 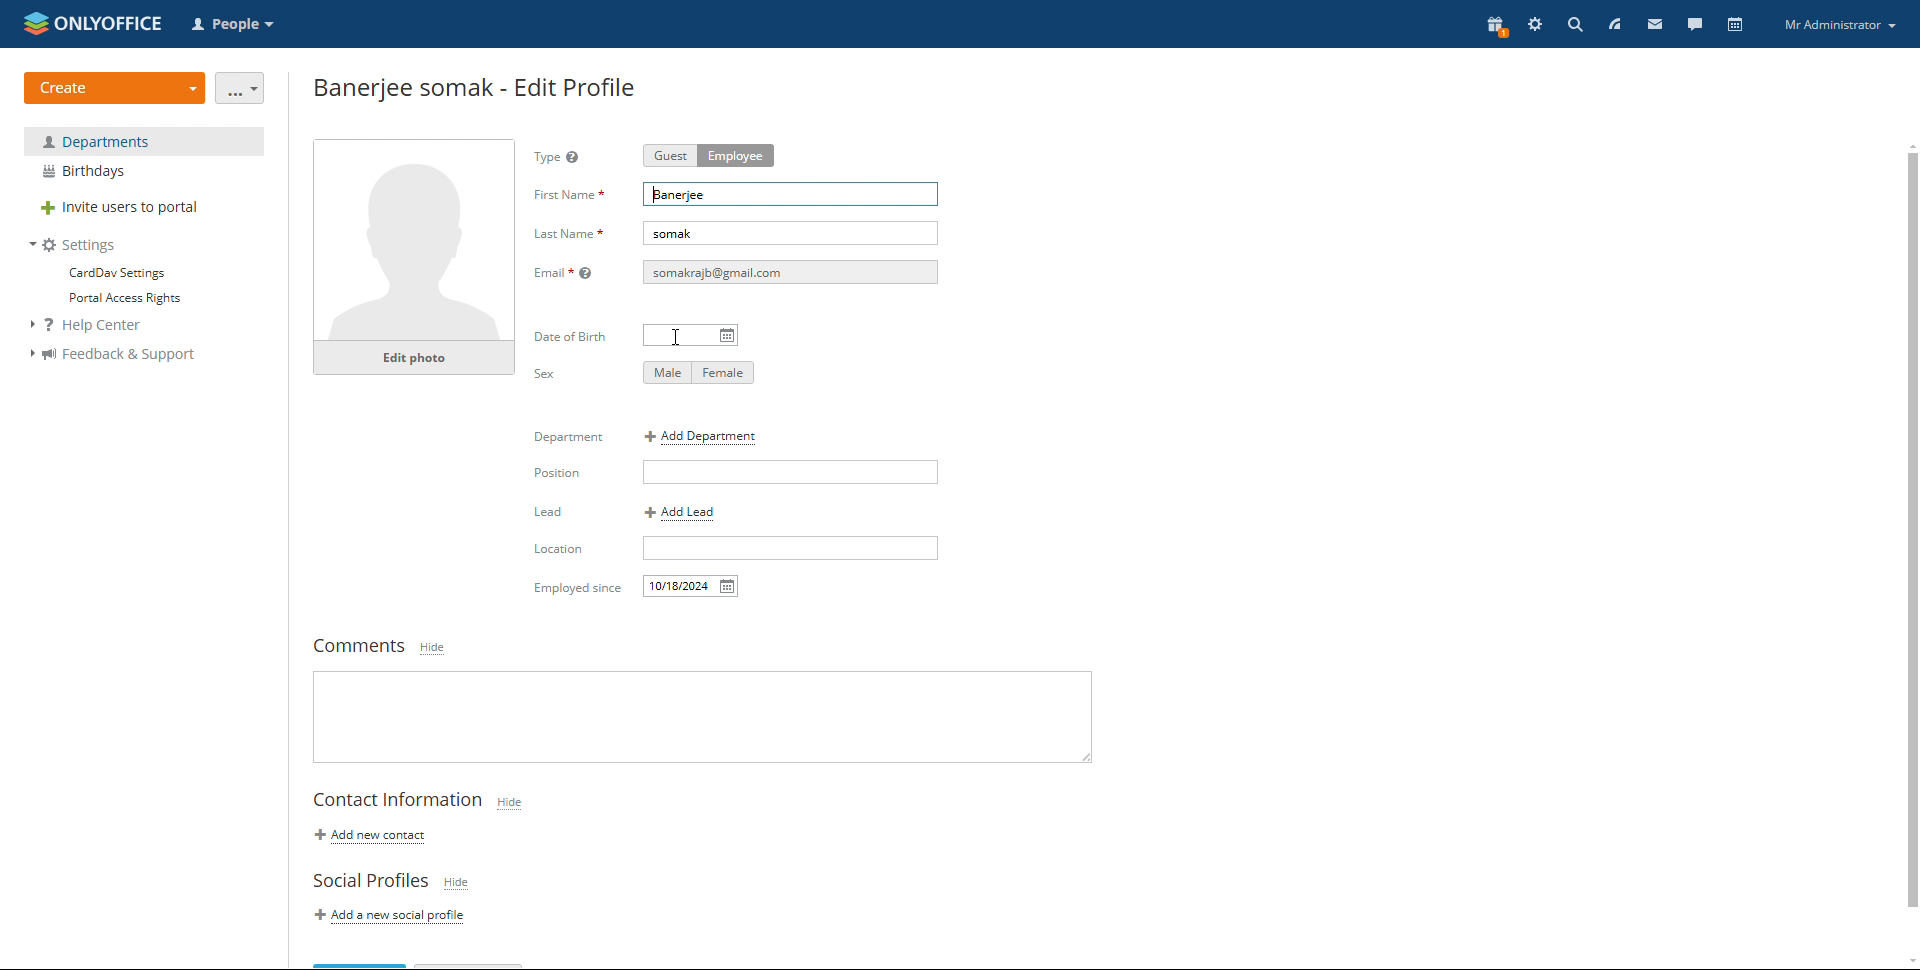 I want to click on scroll down, so click(x=1908, y=962).